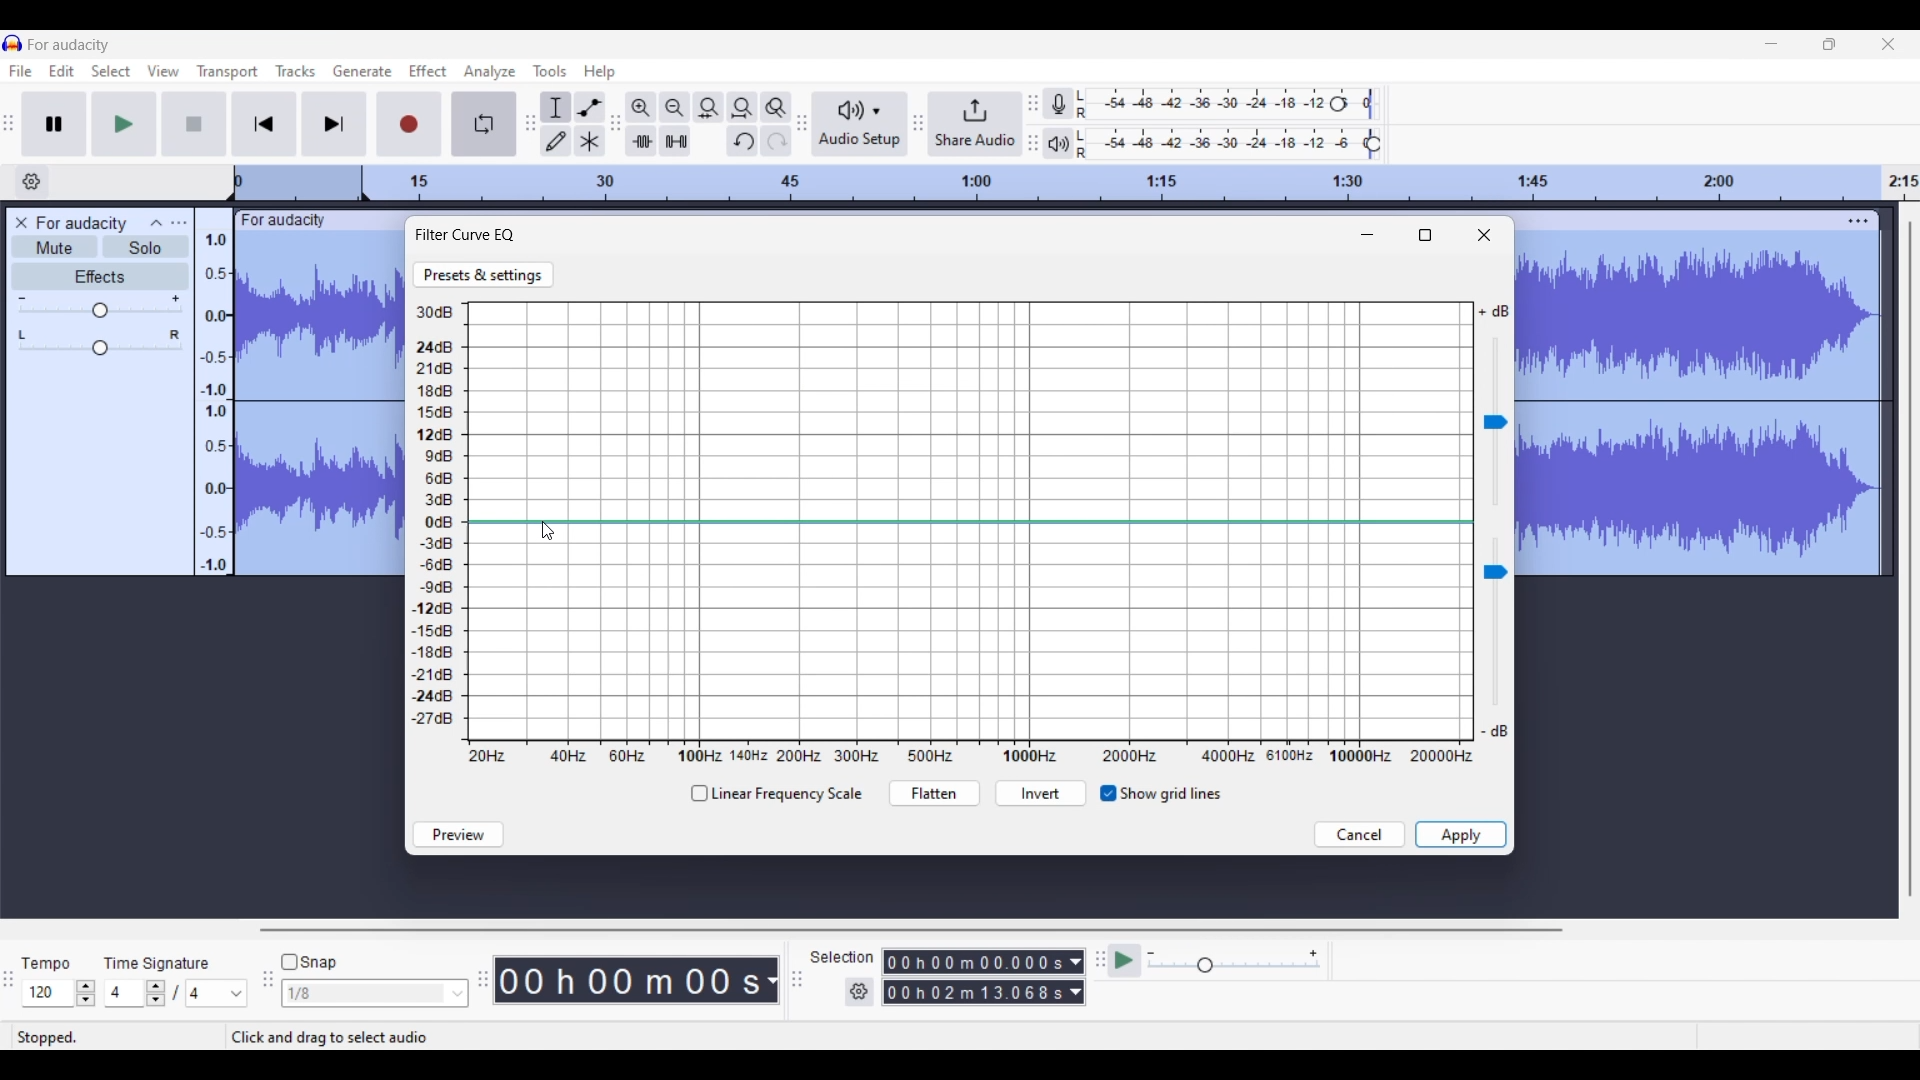 This screenshot has width=1920, height=1080. Describe the element at coordinates (1075, 977) in the screenshot. I see `Selection duration measurement` at that location.